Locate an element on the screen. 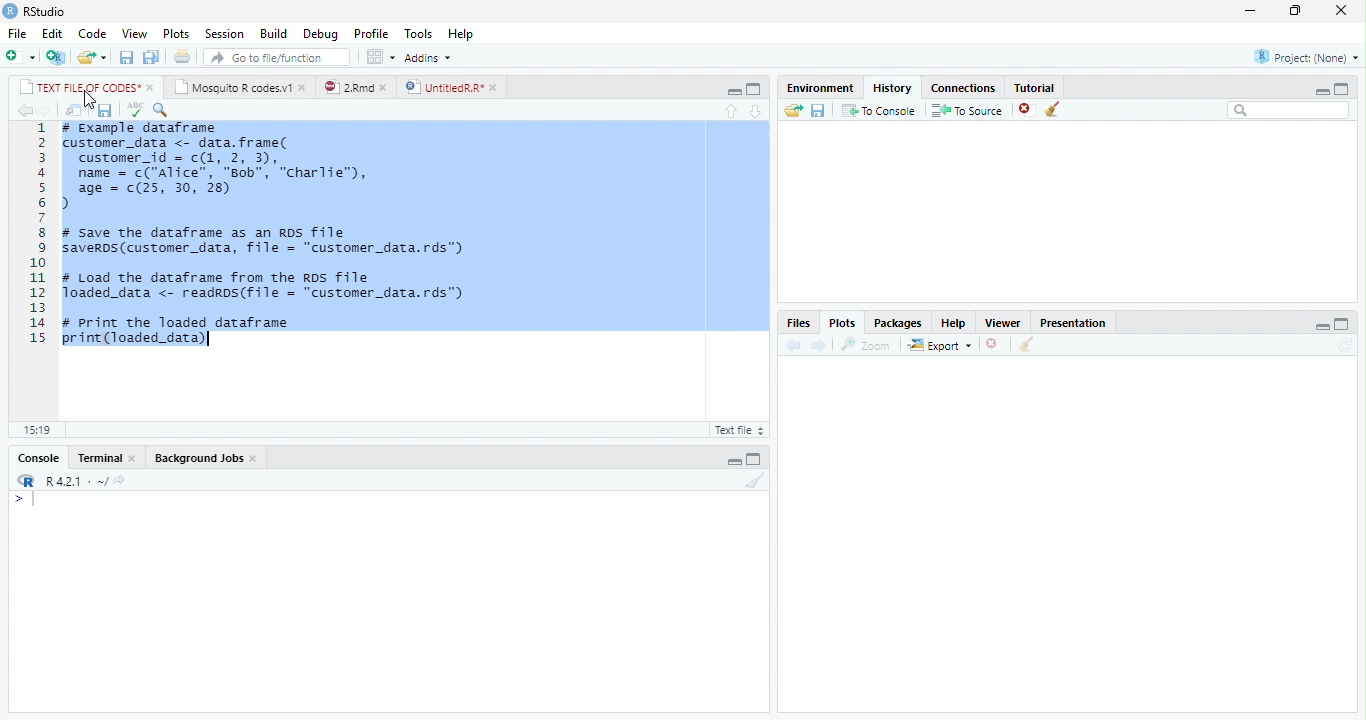 The width and height of the screenshot is (1366, 720). # Print the loaded dataframe
print(loaded_data)| is located at coordinates (189, 334).